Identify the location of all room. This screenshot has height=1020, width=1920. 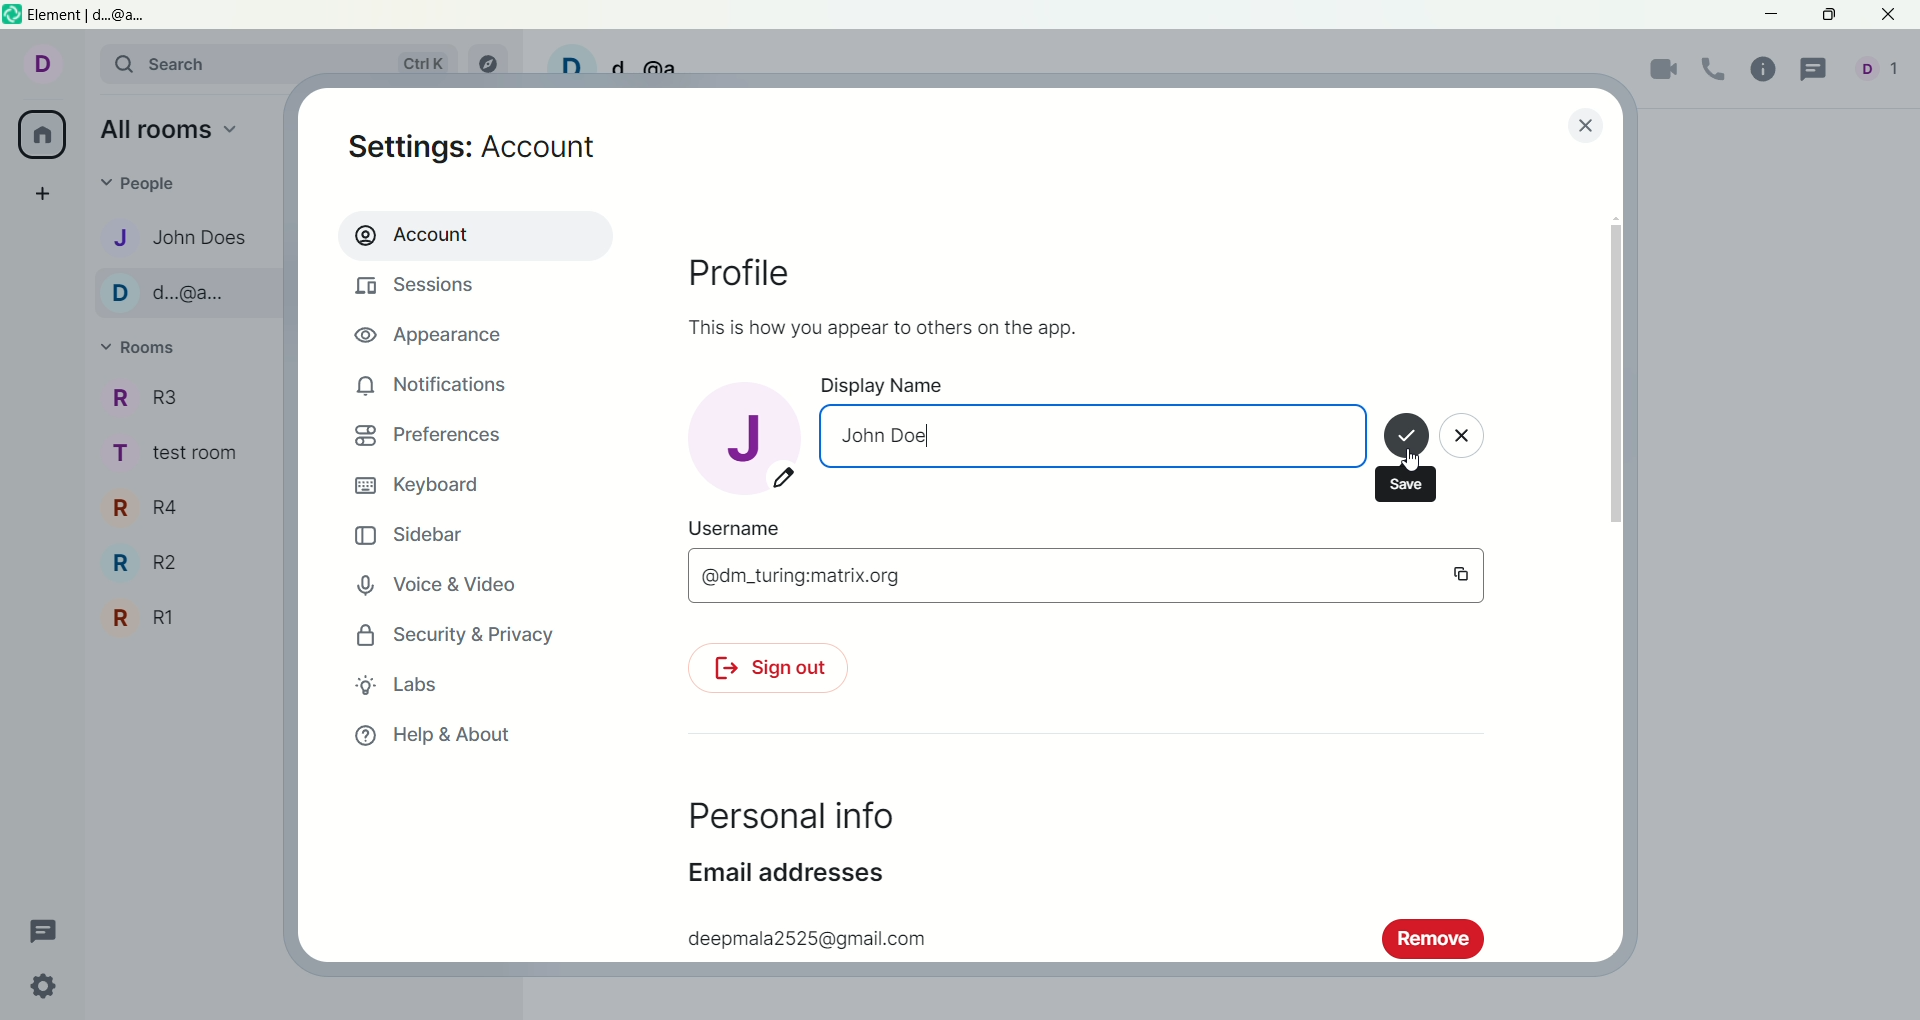
(39, 136).